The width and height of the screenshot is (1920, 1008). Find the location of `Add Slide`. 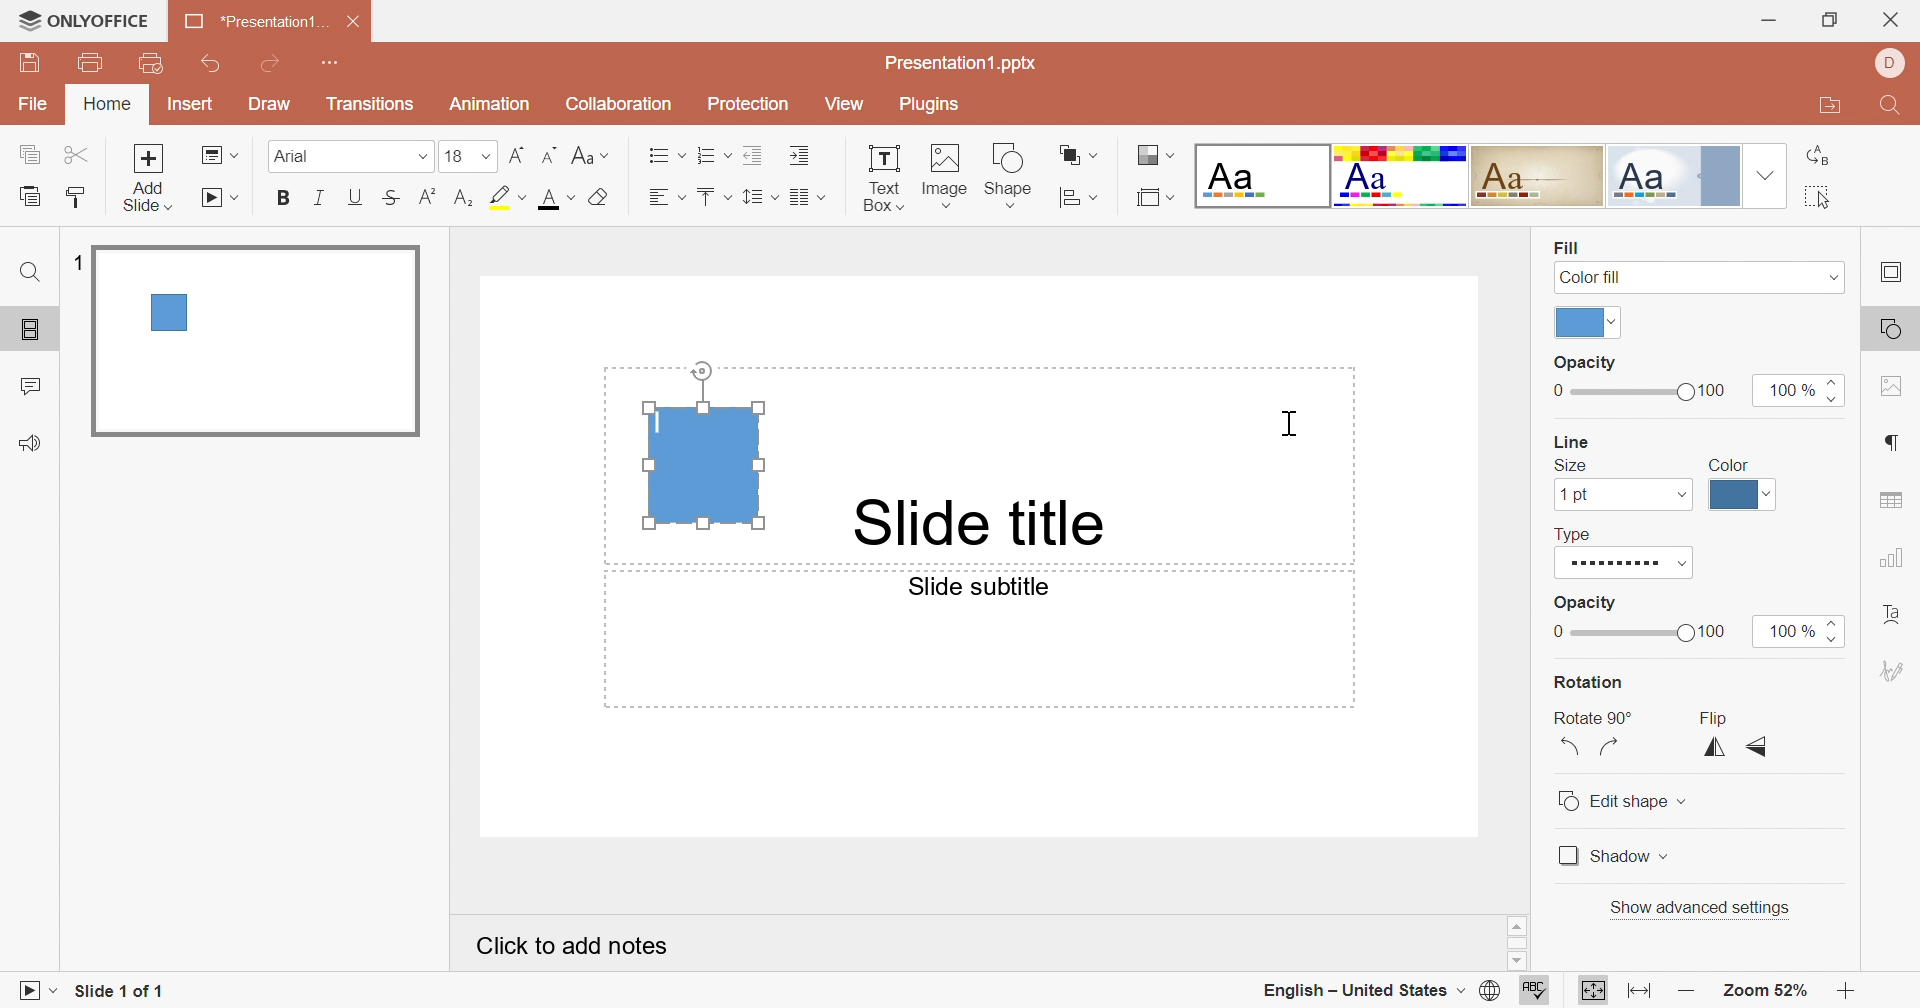

Add Slide is located at coordinates (153, 178).